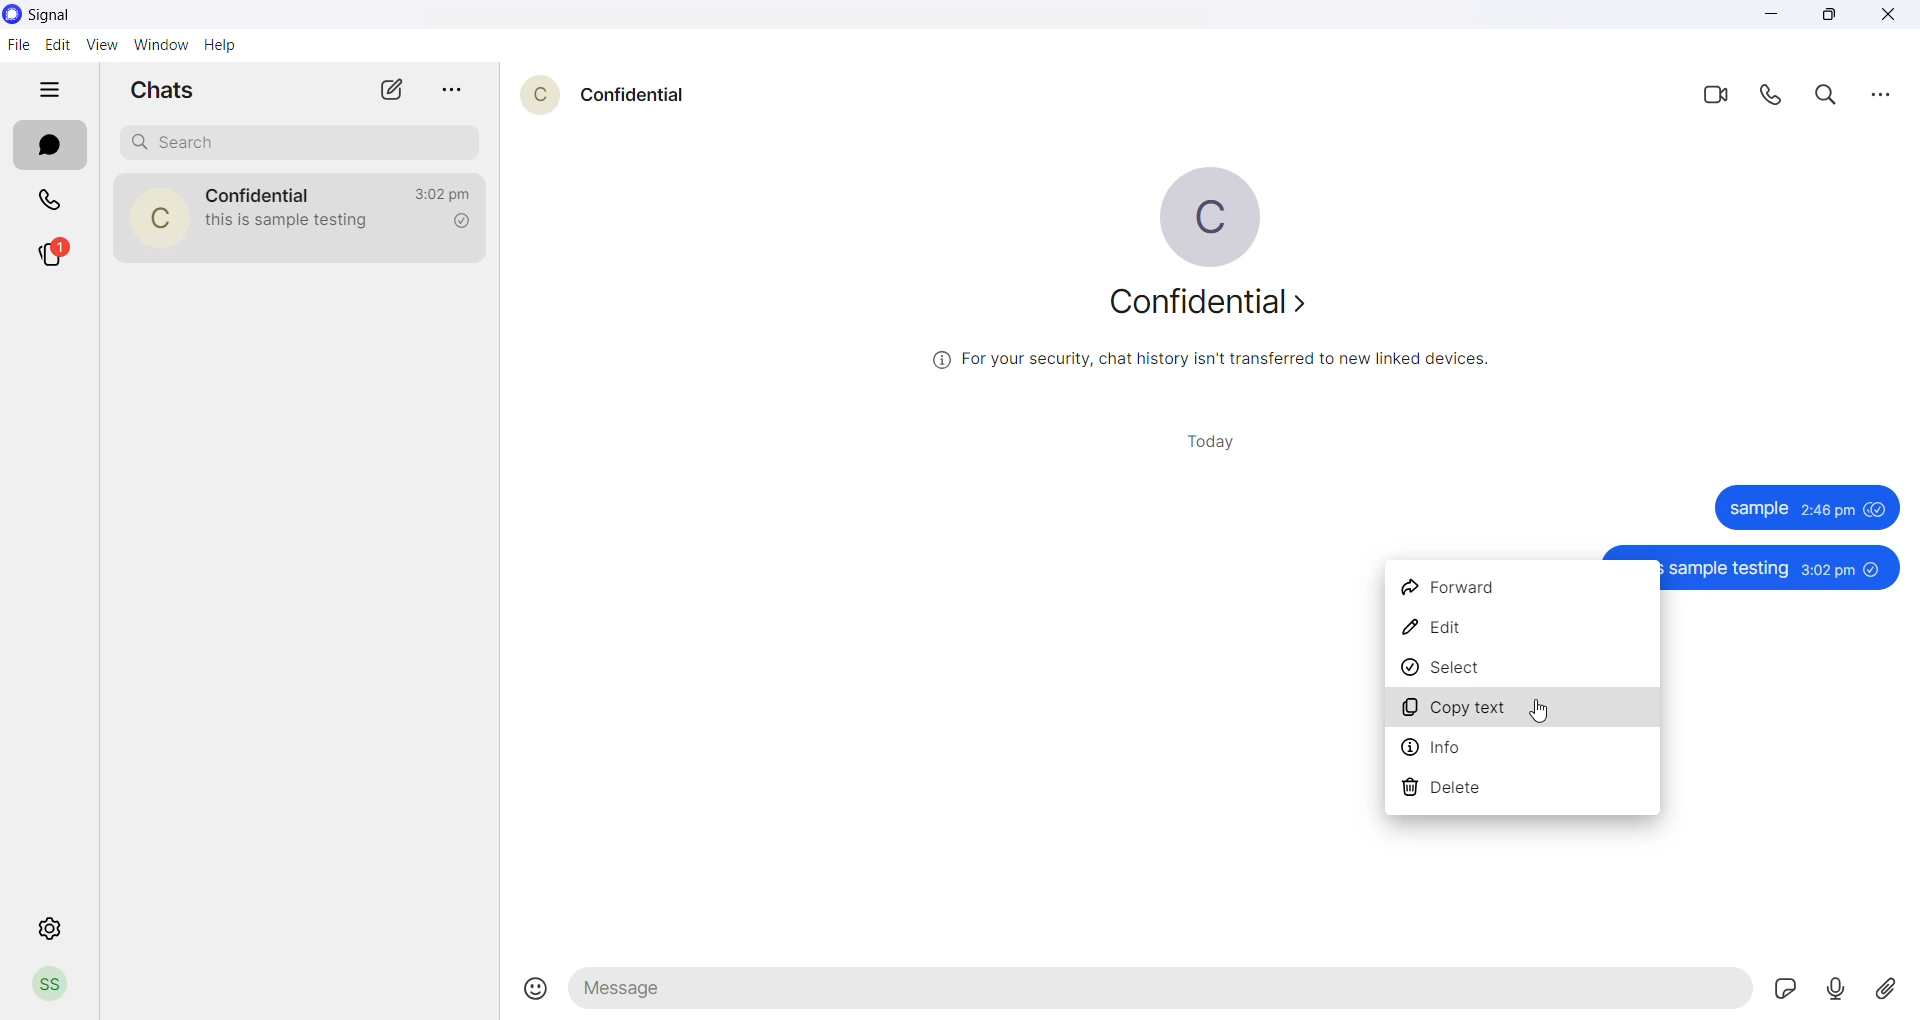 The width and height of the screenshot is (1920, 1020). What do you see at coordinates (17, 46) in the screenshot?
I see `file` at bounding box center [17, 46].